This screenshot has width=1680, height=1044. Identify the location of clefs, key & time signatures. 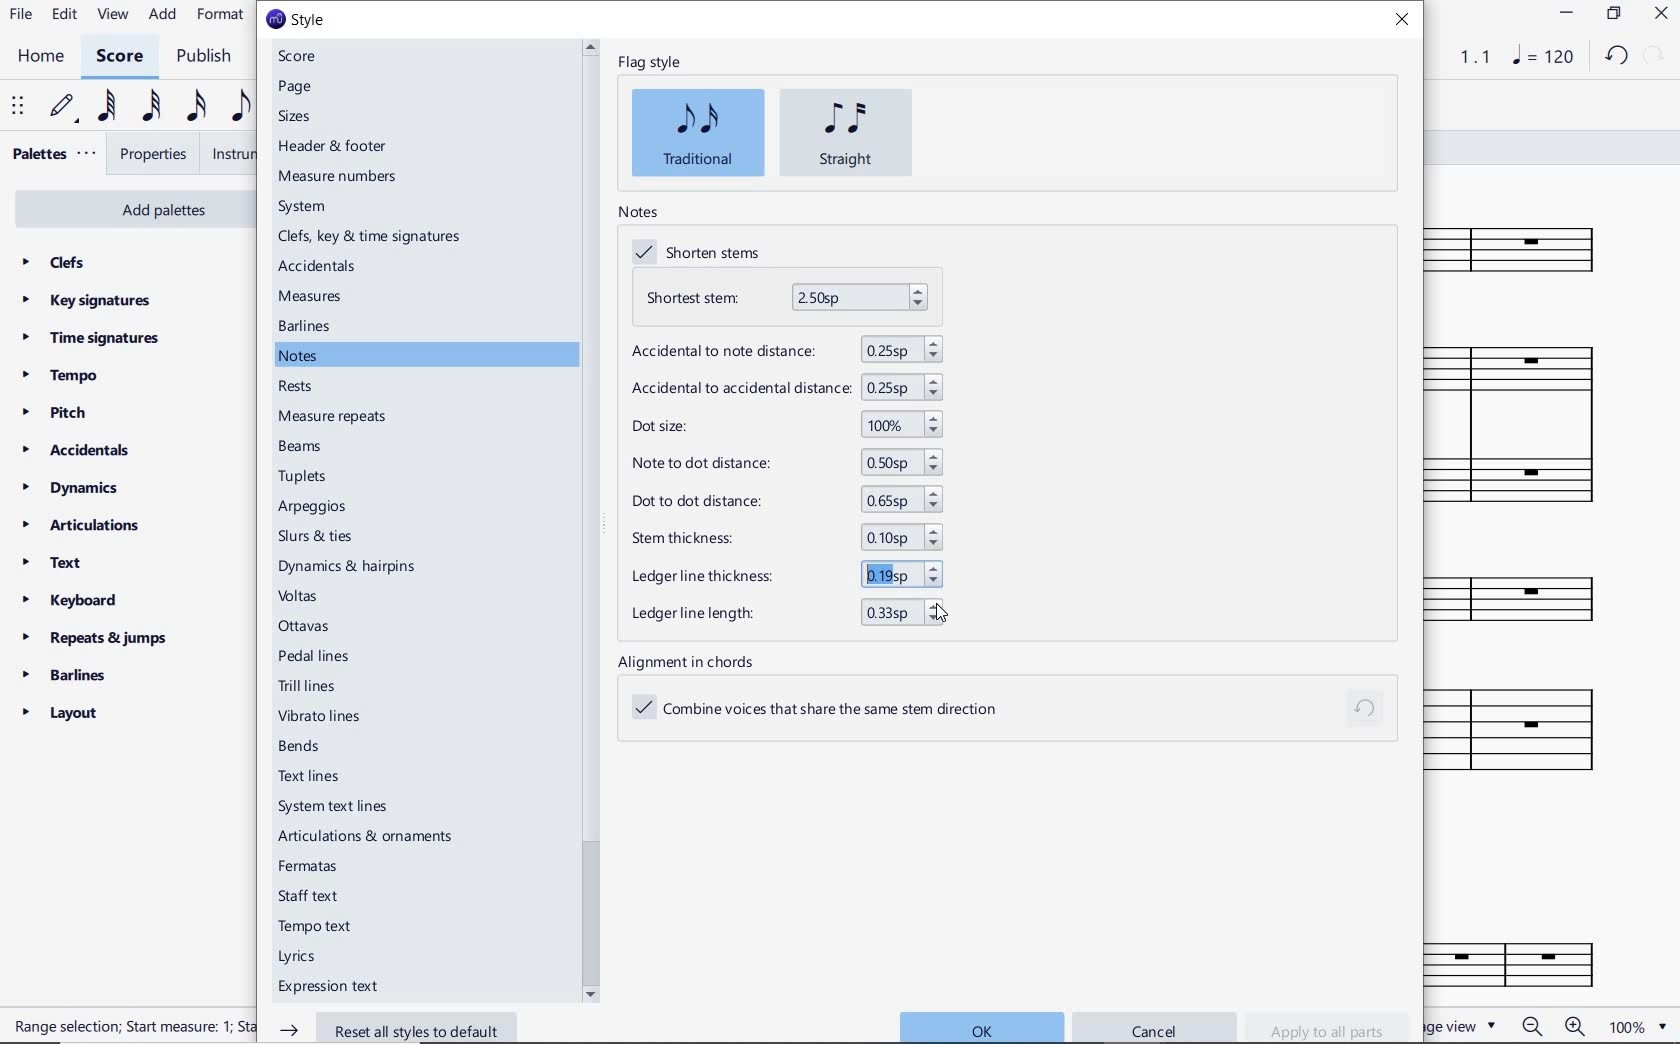
(371, 237).